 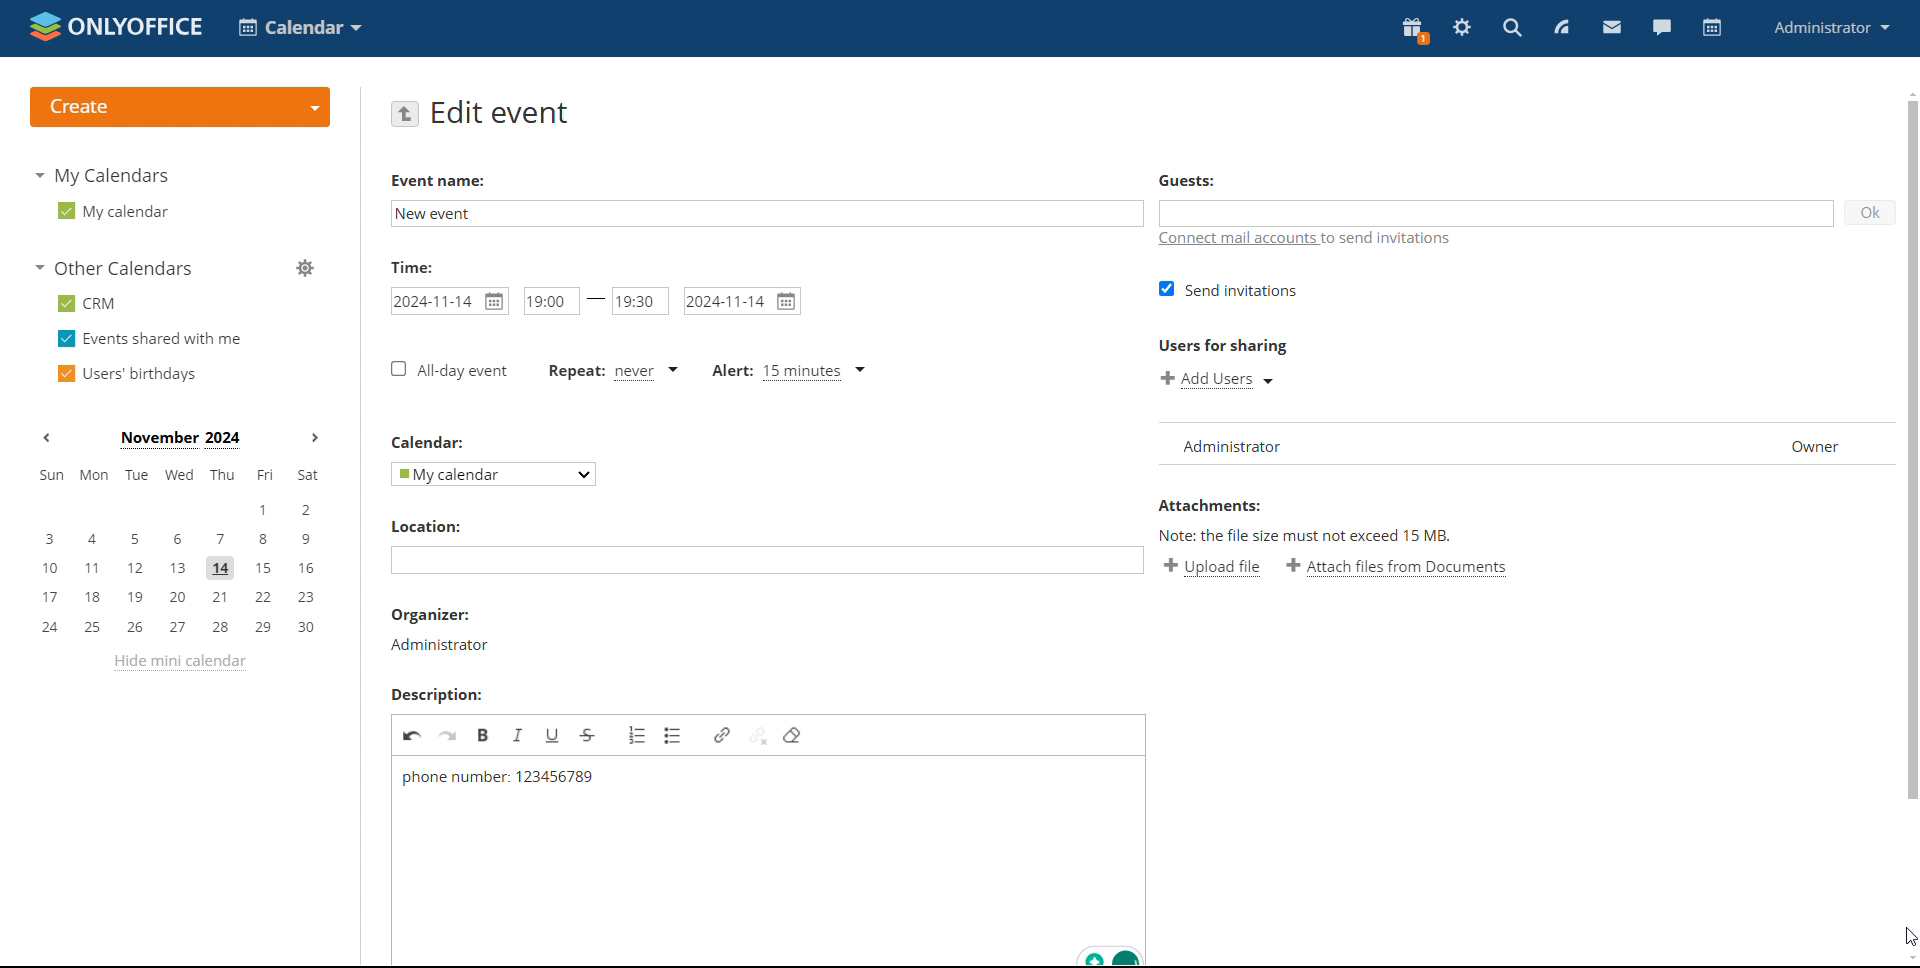 What do you see at coordinates (116, 28) in the screenshot?
I see `logo` at bounding box center [116, 28].